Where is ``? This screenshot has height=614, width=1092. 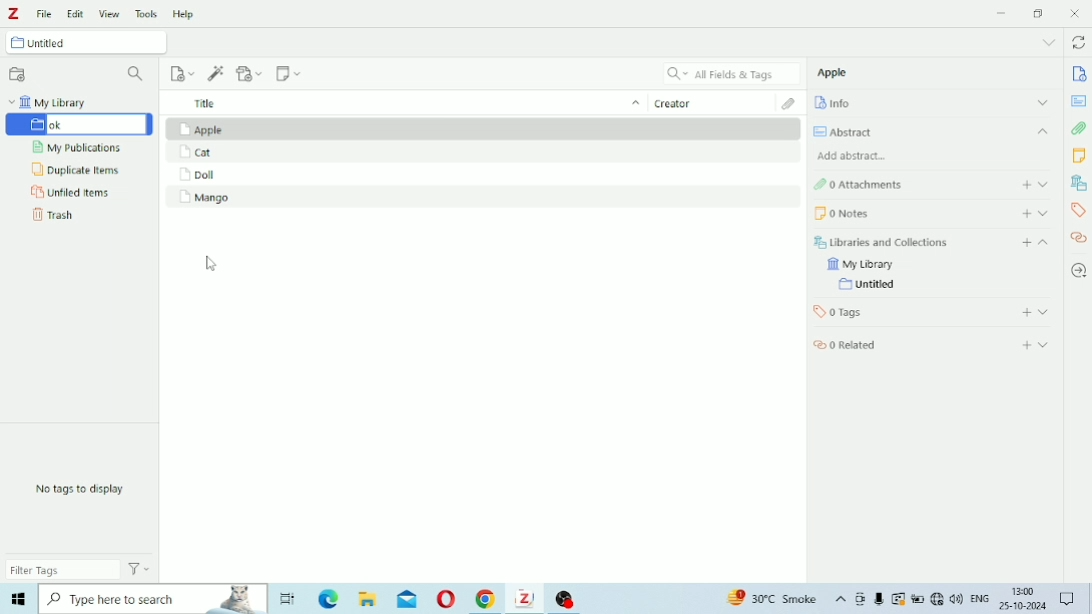
 is located at coordinates (286, 599).